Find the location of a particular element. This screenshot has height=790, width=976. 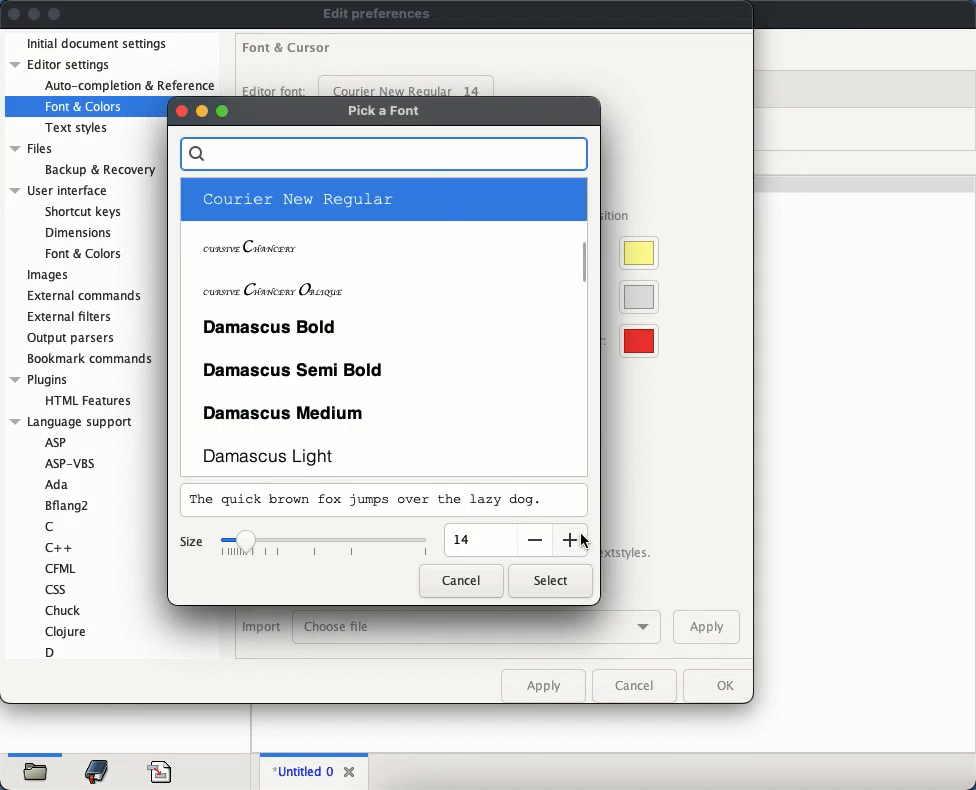

text styles is located at coordinates (78, 128).